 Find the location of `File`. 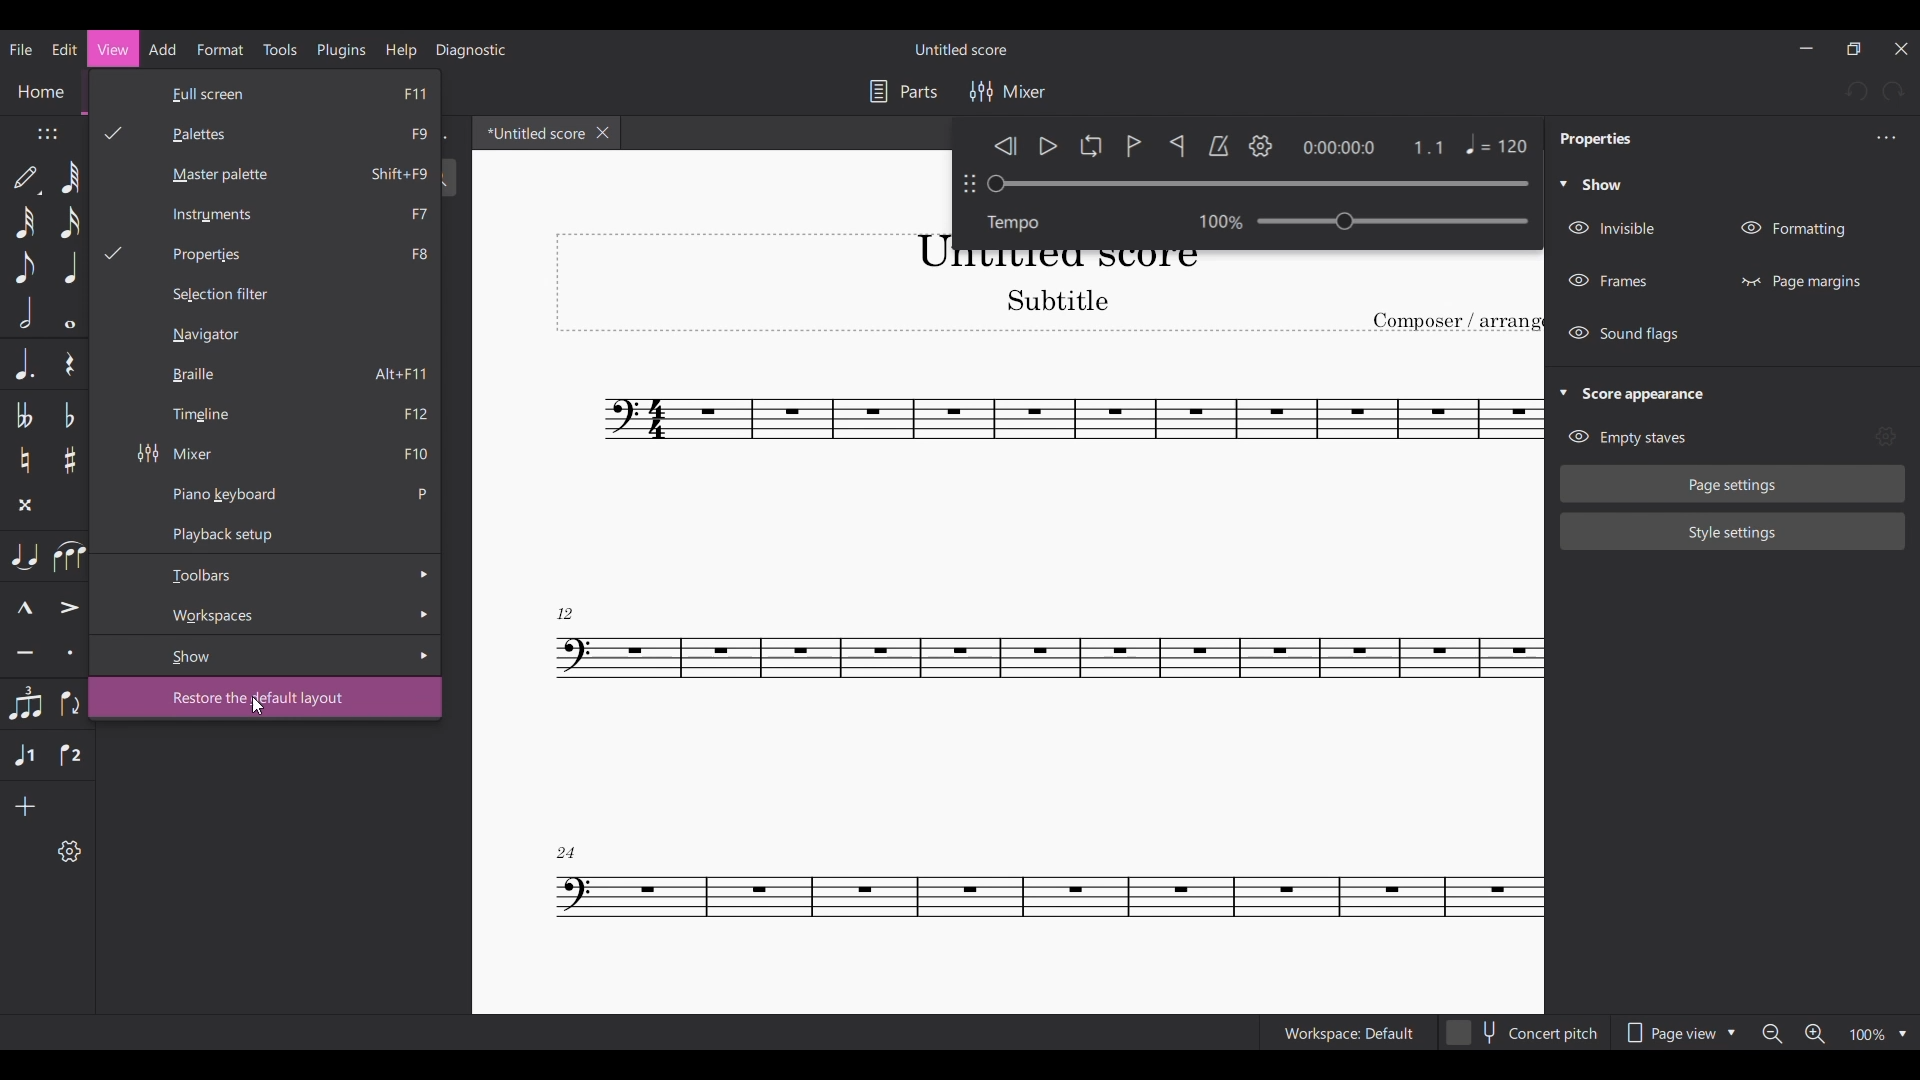

File is located at coordinates (22, 50).